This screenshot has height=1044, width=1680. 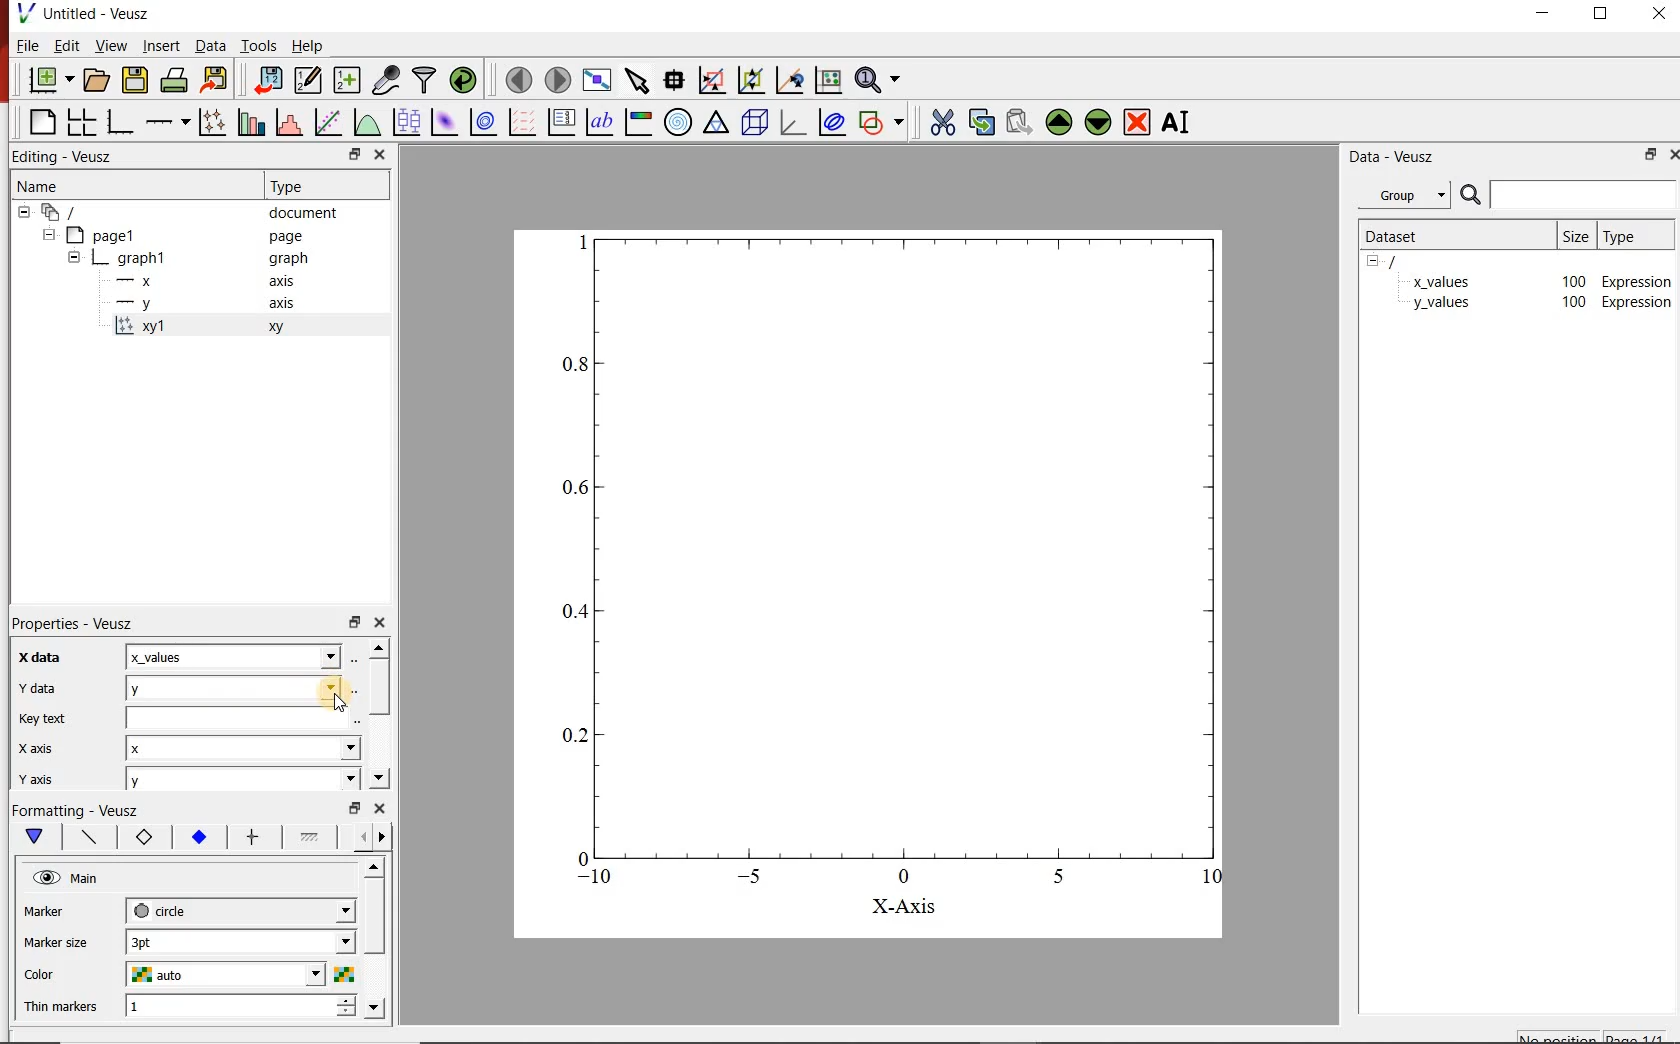 What do you see at coordinates (1662, 16) in the screenshot?
I see `close` at bounding box center [1662, 16].